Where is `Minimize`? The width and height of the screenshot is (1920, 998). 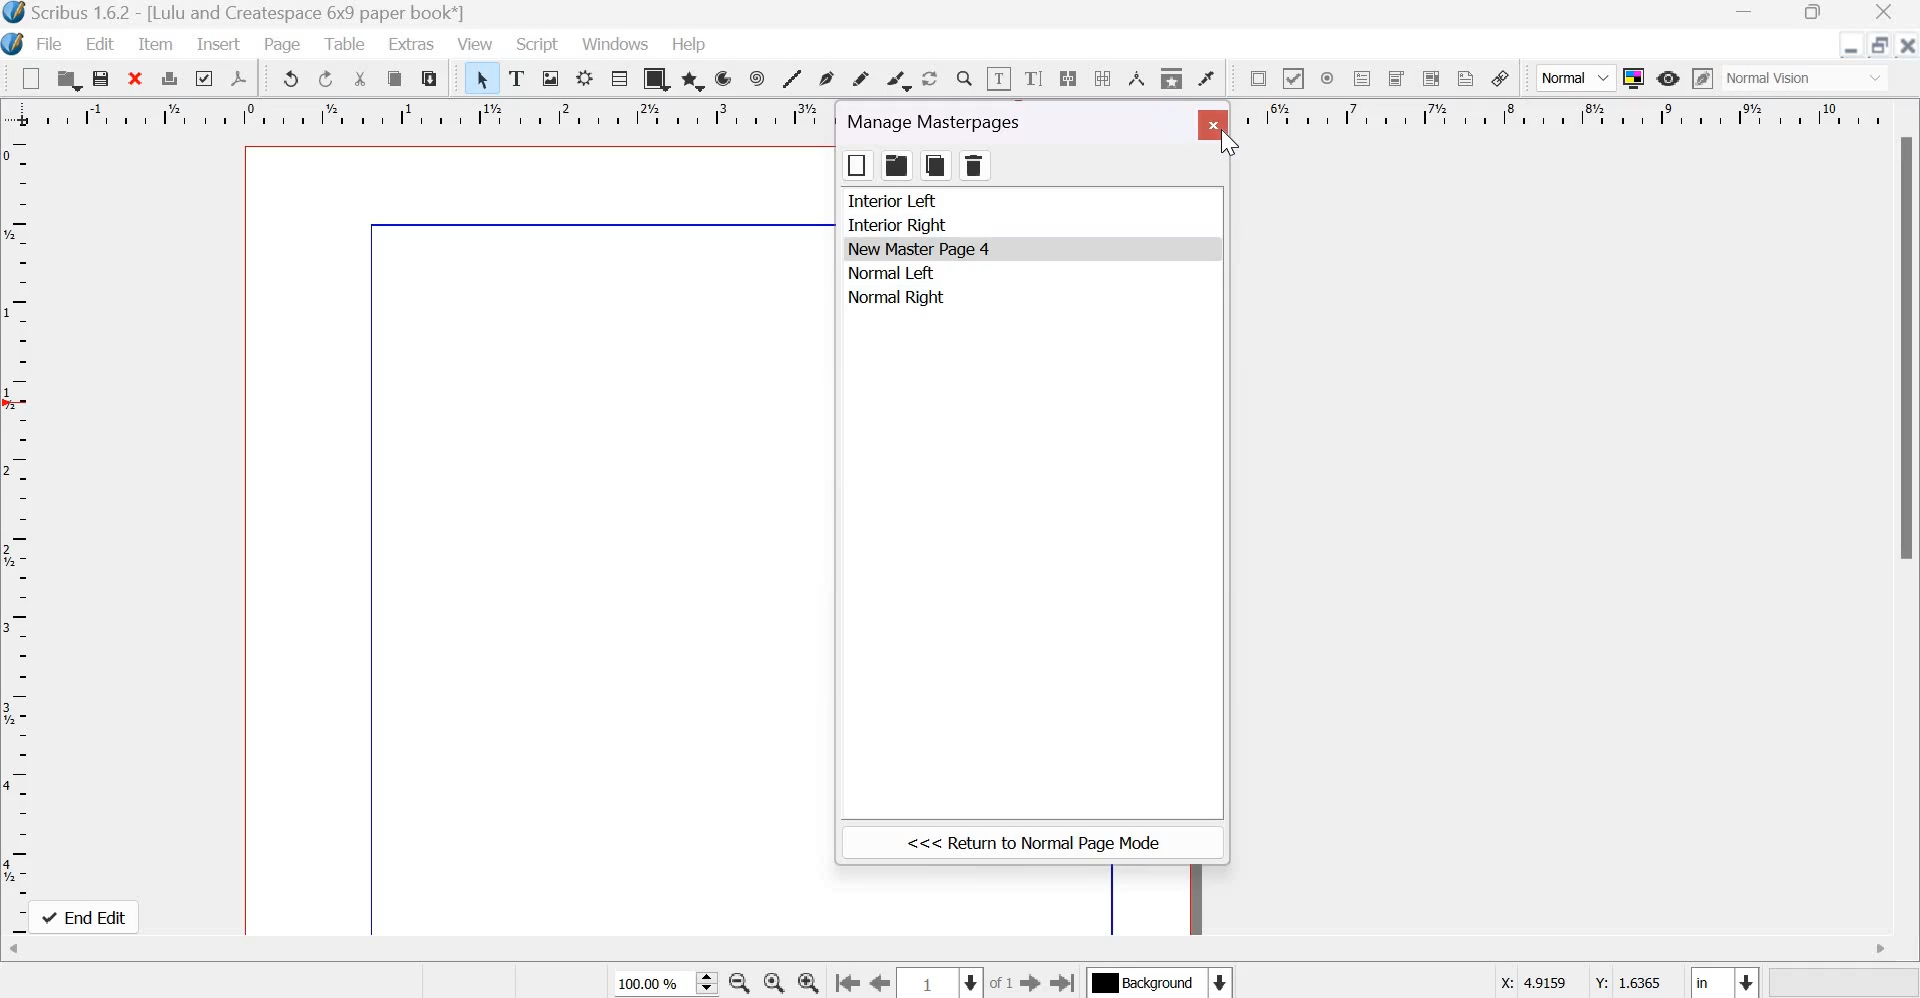 Minimize is located at coordinates (1742, 11).